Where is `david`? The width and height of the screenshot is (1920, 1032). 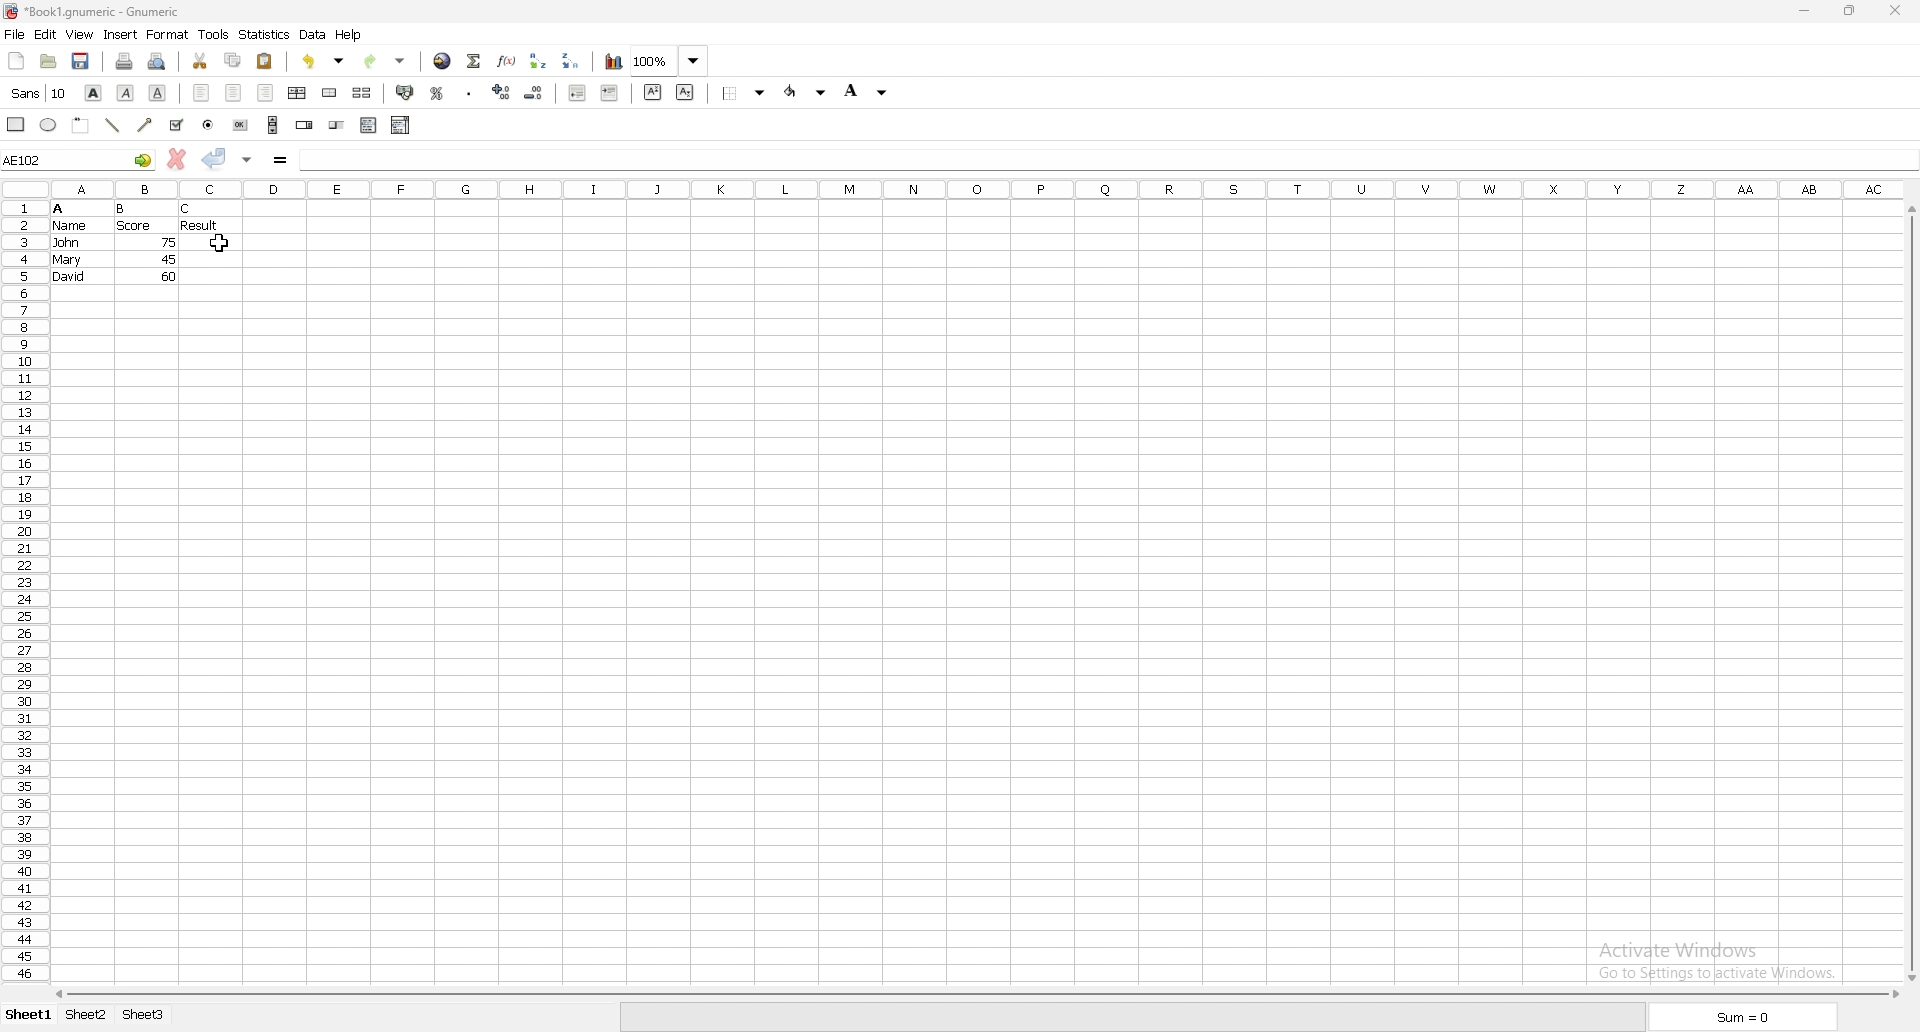
david is located at coordinates (69, 277).